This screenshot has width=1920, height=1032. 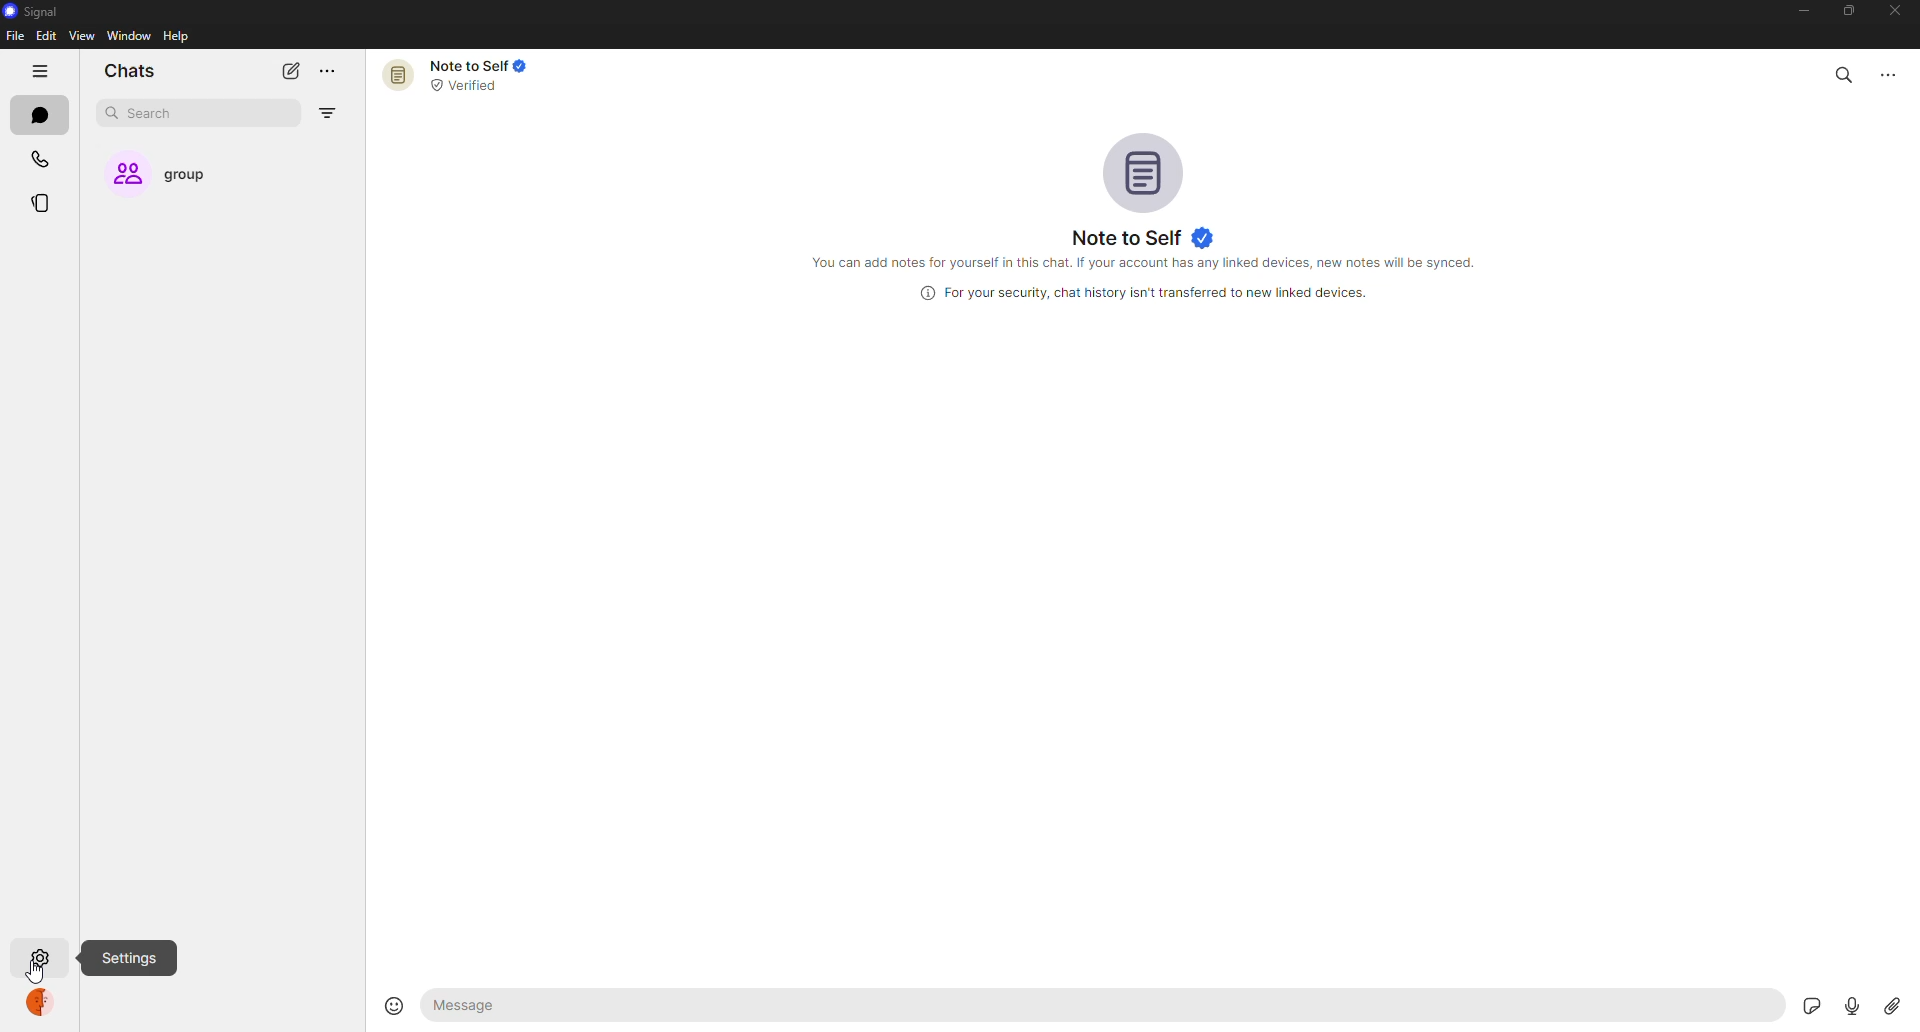 I want to click on emoji, so click(x=388, y=1003).